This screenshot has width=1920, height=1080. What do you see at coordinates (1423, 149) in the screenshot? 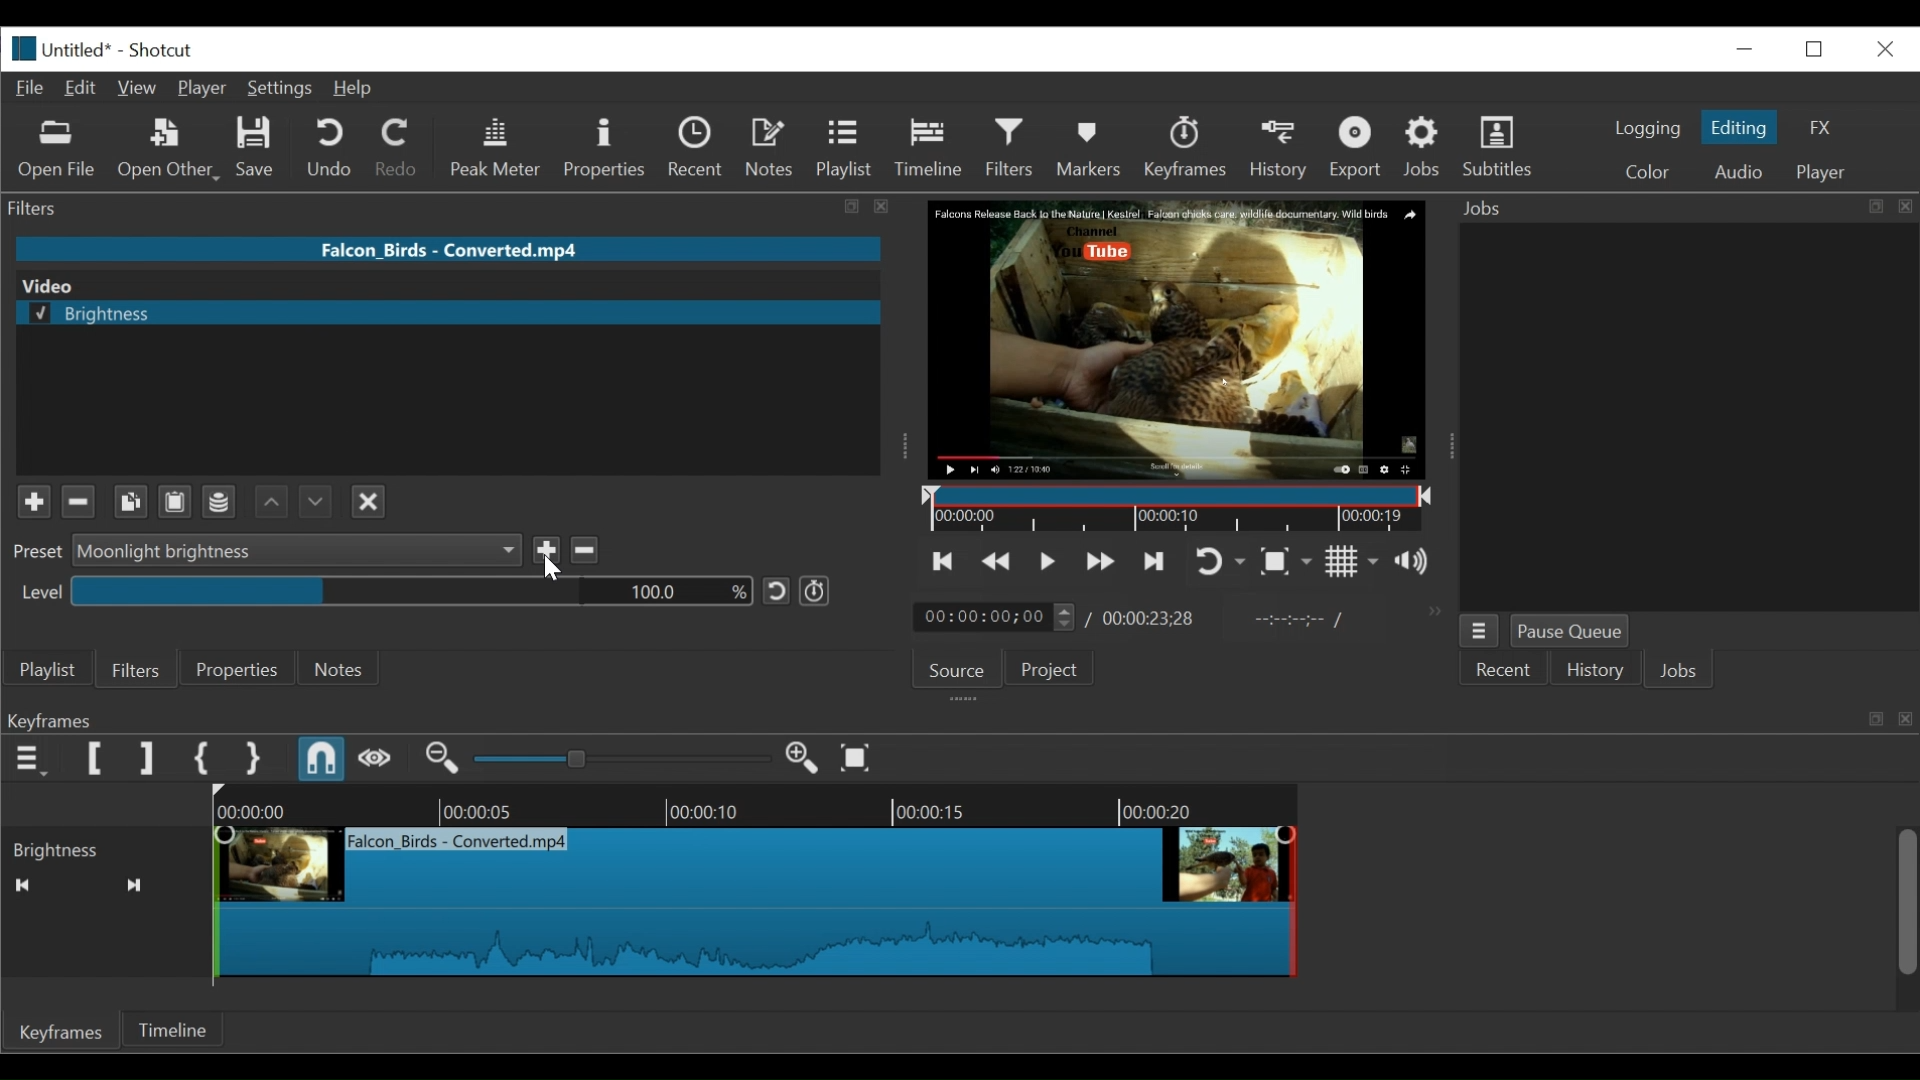
I see `Jobs` at bounding box center [1423, 149].